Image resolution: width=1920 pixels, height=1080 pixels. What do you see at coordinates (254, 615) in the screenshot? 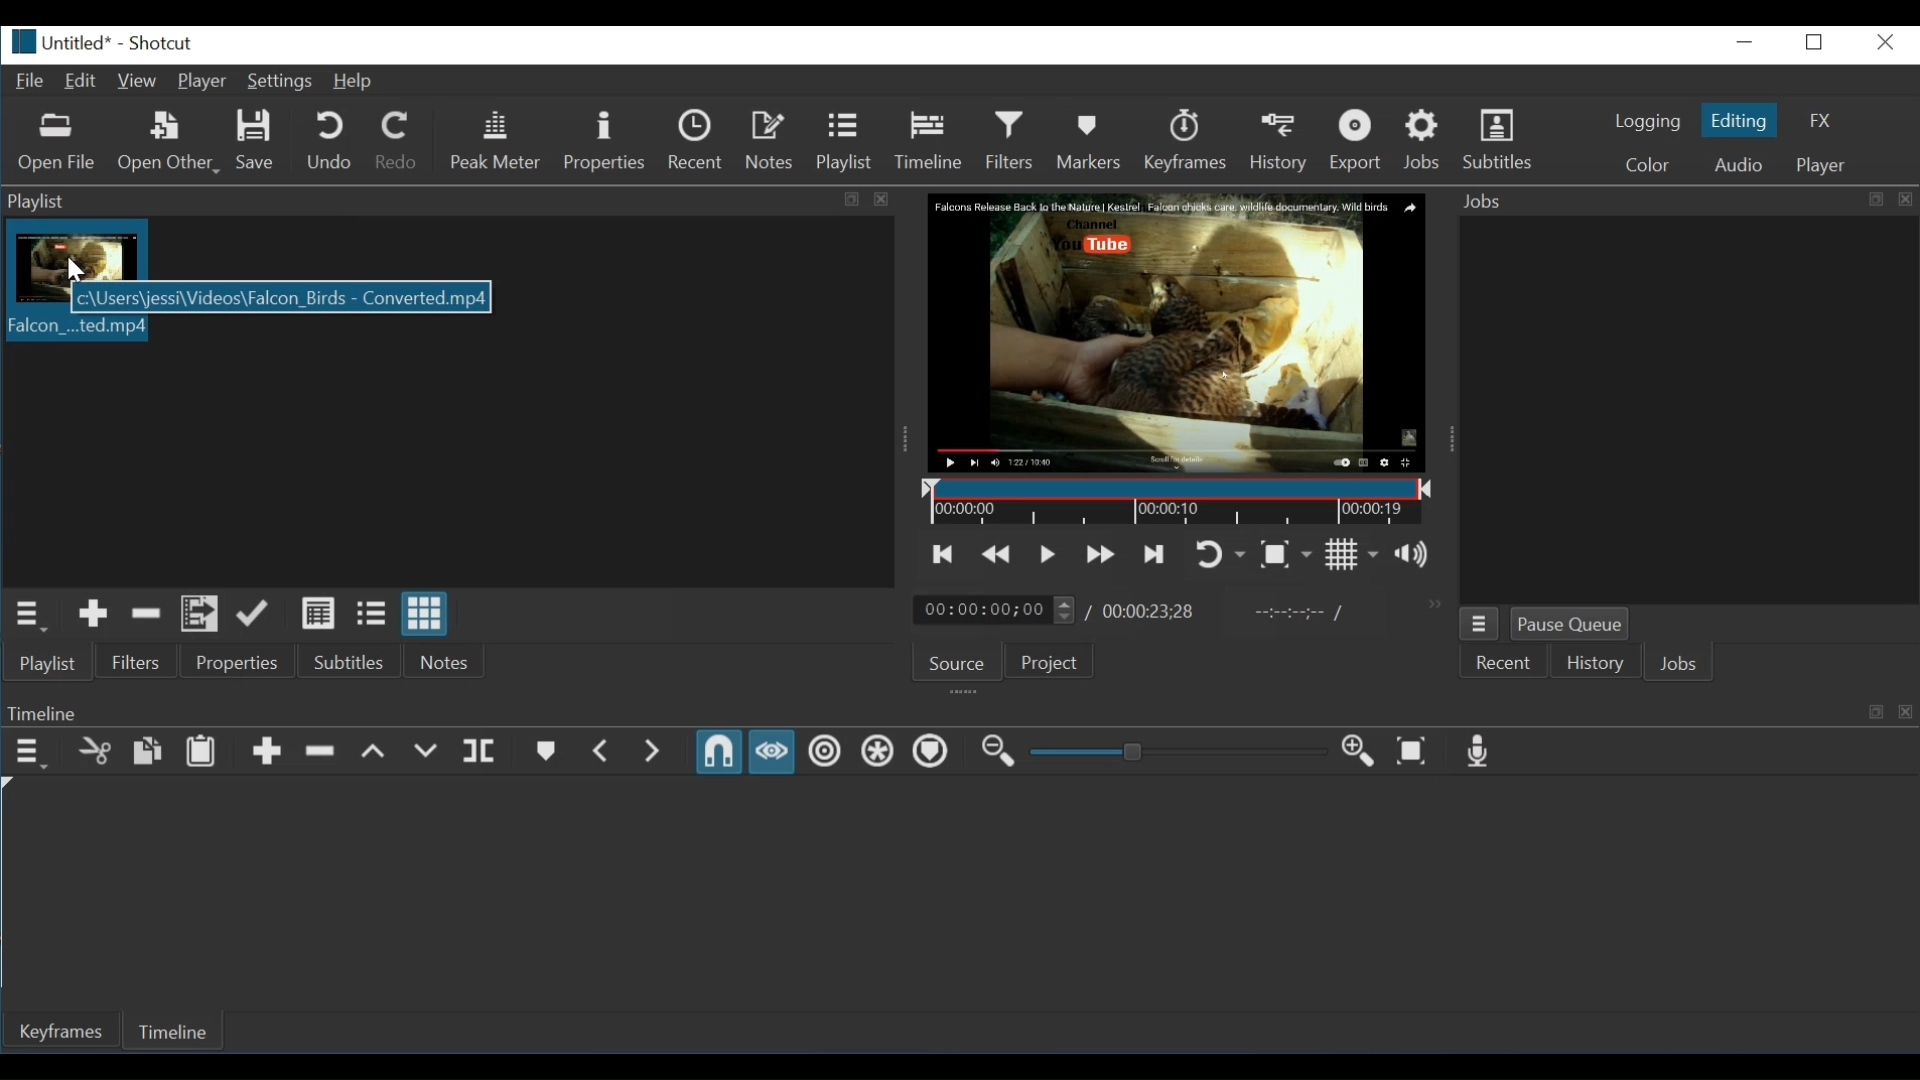
I see `Update` at bounding box center [254, 615].